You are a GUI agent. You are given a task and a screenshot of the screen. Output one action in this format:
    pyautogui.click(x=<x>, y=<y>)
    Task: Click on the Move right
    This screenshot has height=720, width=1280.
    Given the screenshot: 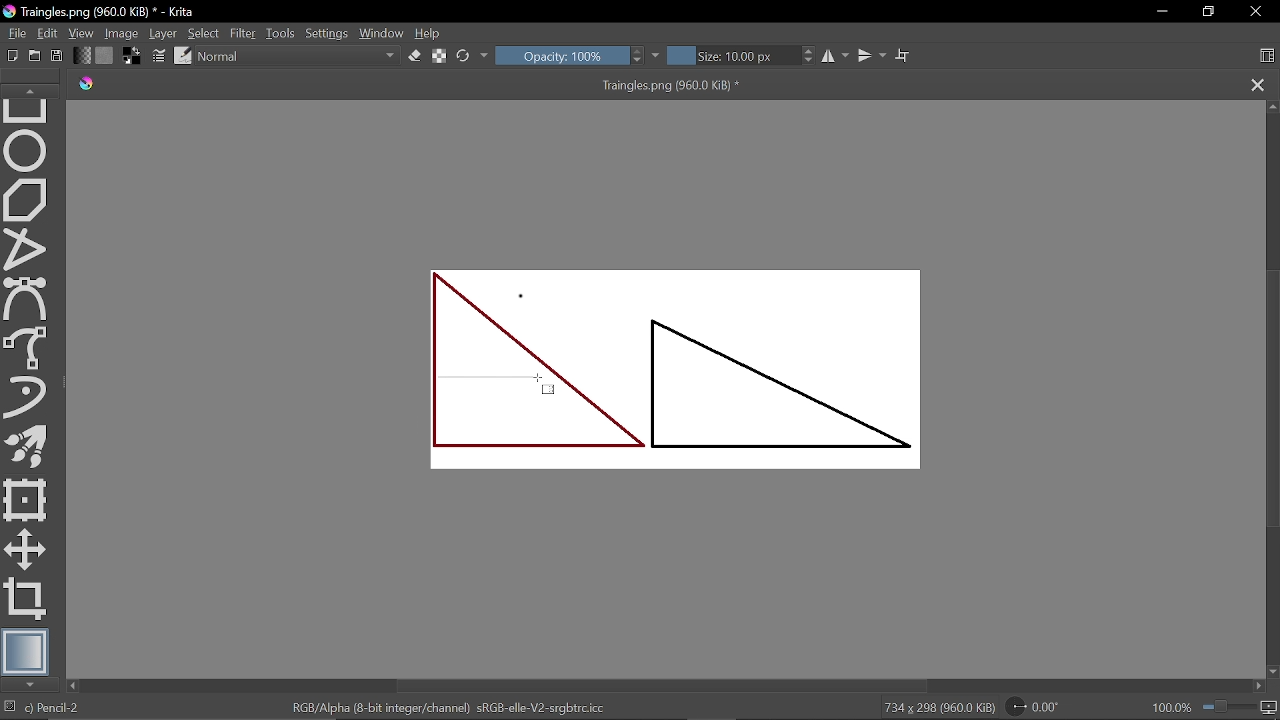 What is the action you would take?
    pyautogui.click(x=1259, y=685)
    